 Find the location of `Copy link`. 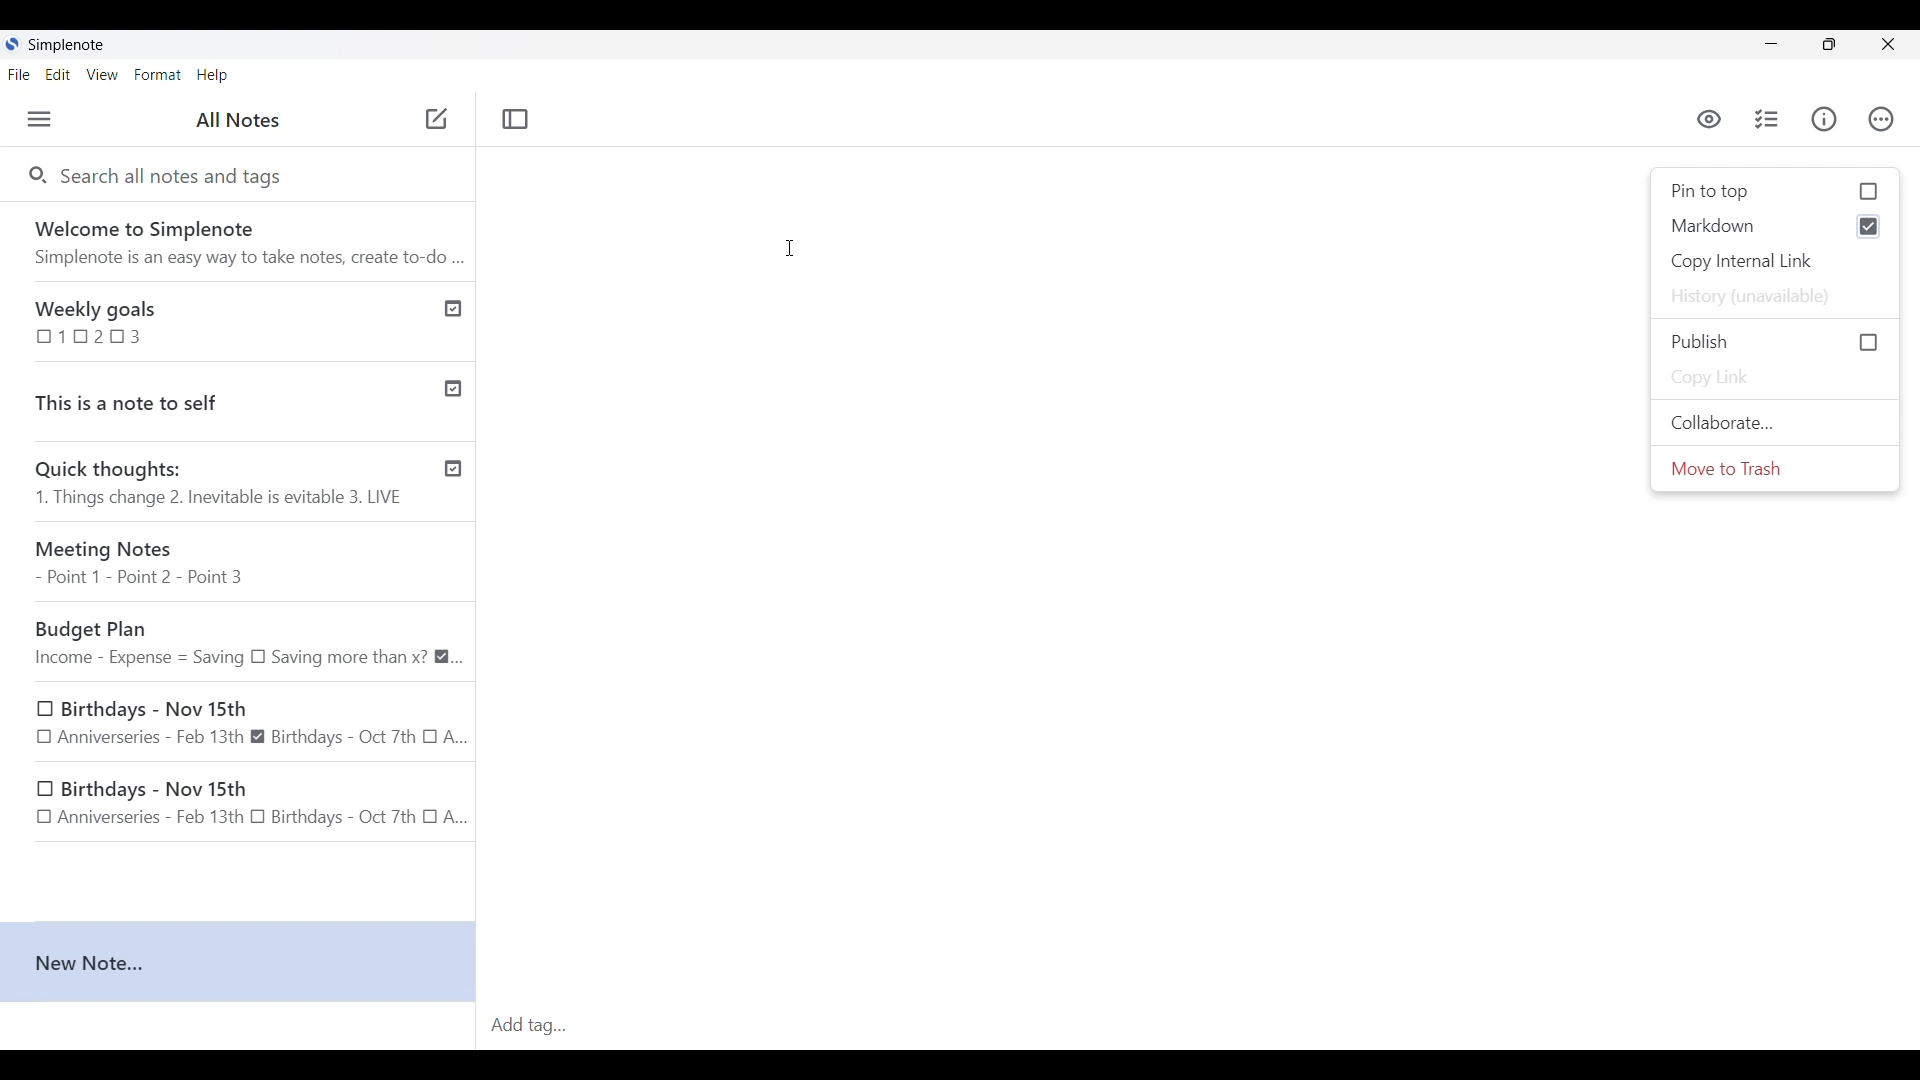

Copy link is located at coordinates (1775, 378).